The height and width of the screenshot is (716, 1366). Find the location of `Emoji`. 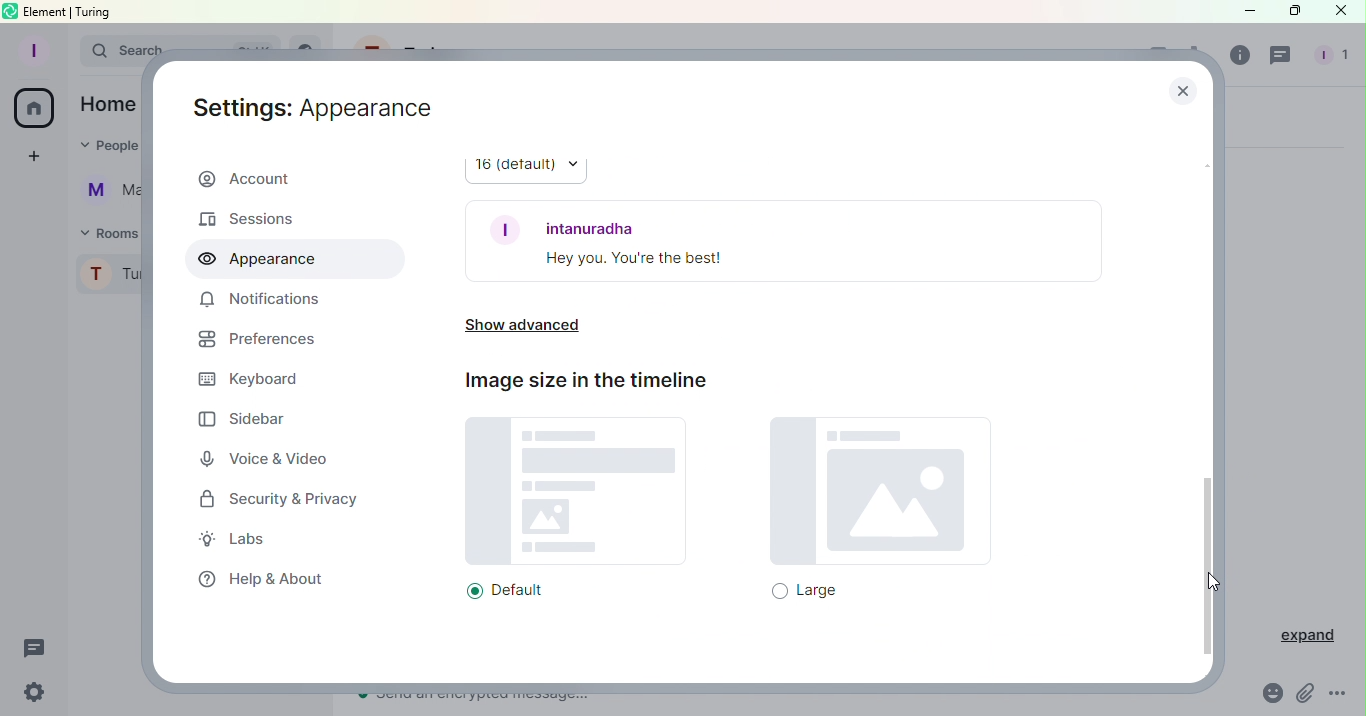

Emoji is located at coordinates (1269, 695).